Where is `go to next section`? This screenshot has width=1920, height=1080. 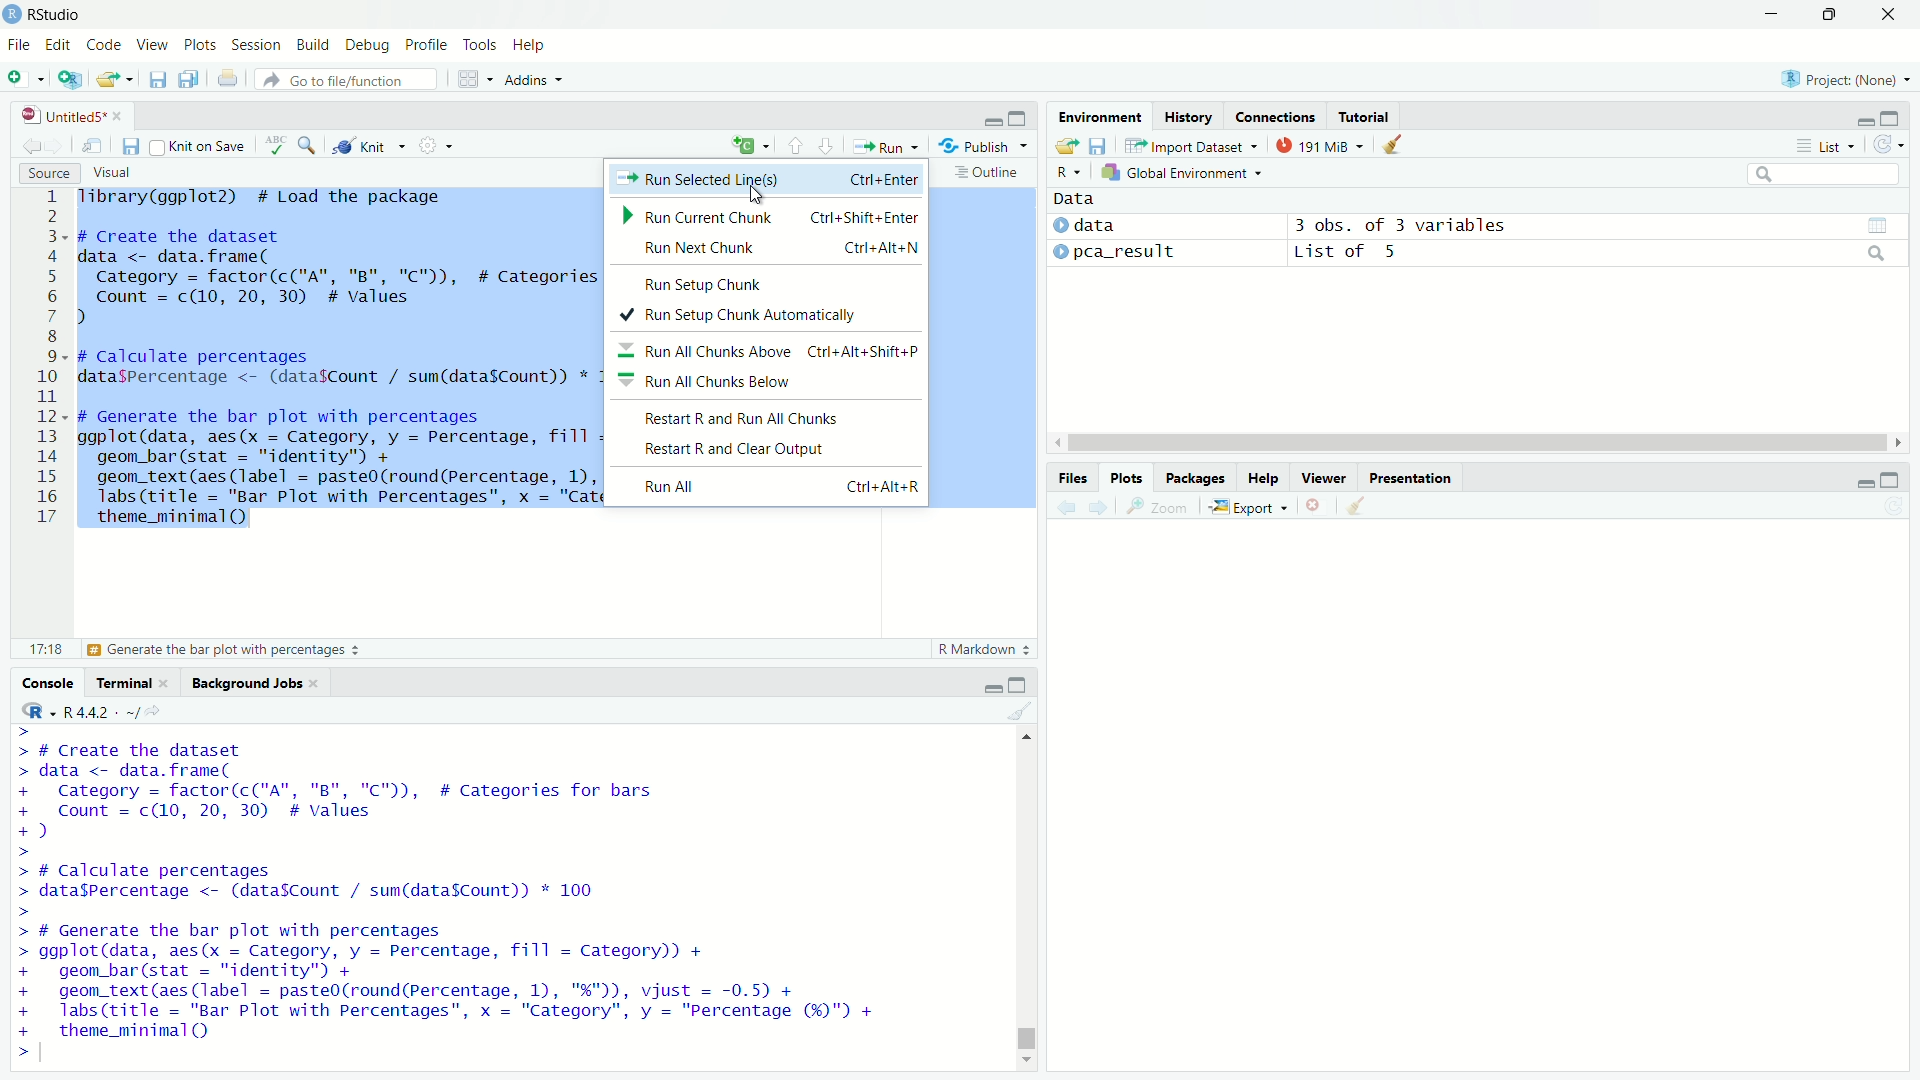 go to next section is located at coordinates (826, 146).